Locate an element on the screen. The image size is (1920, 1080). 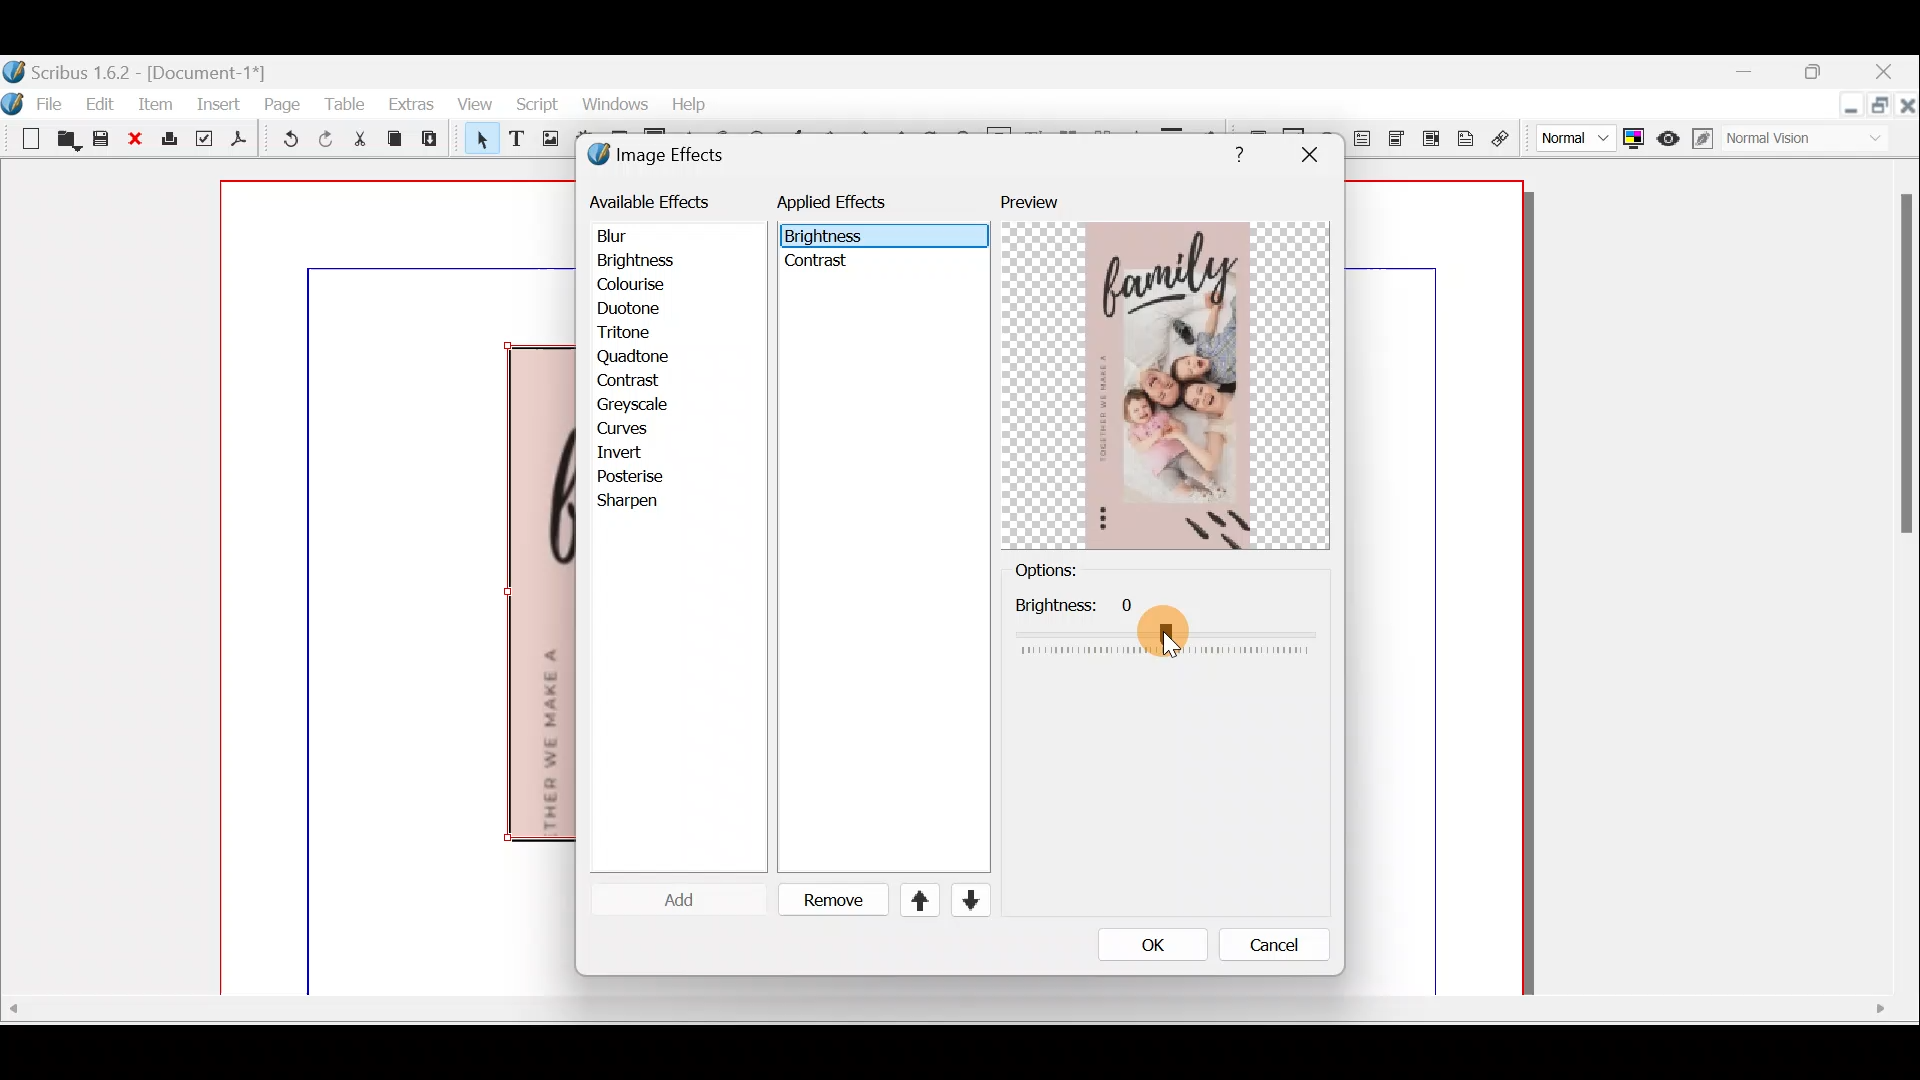
Insert is located at coordinates (220, 103).